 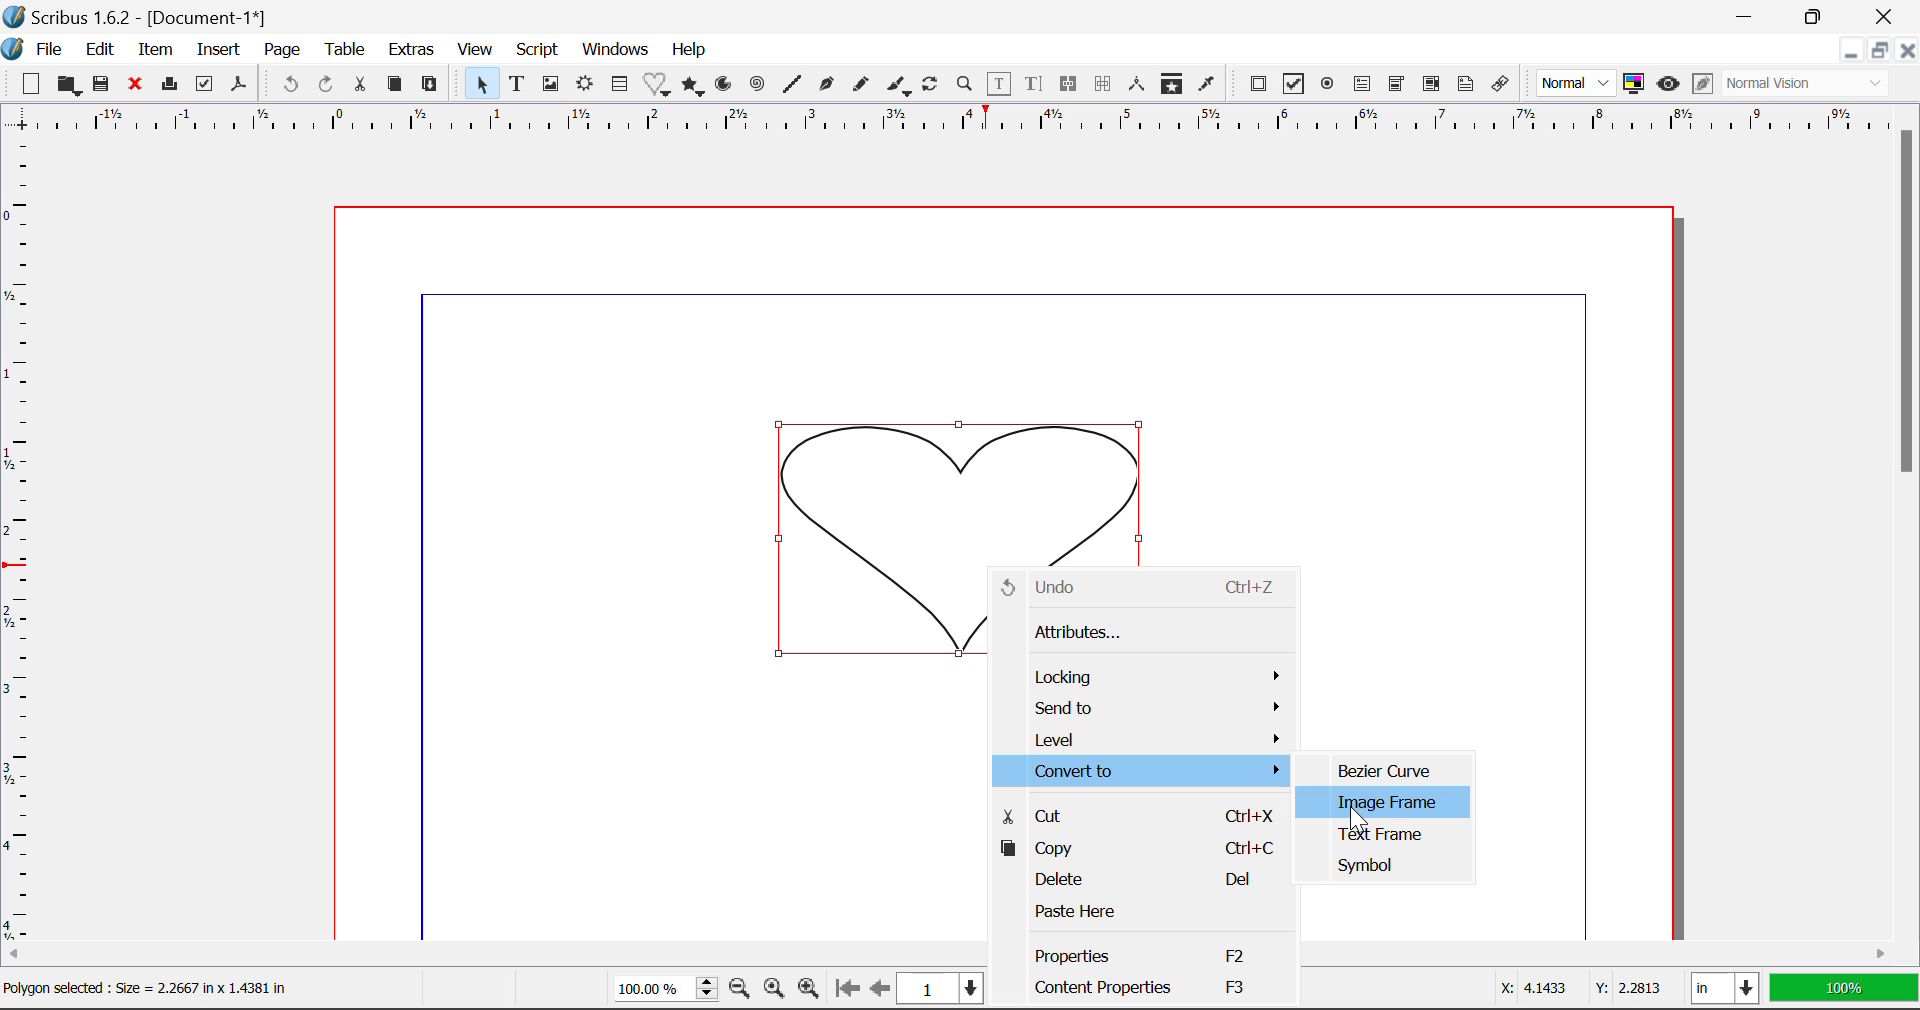 I want to click on Edit in Preview Mode, so click(x=1702, y=84).